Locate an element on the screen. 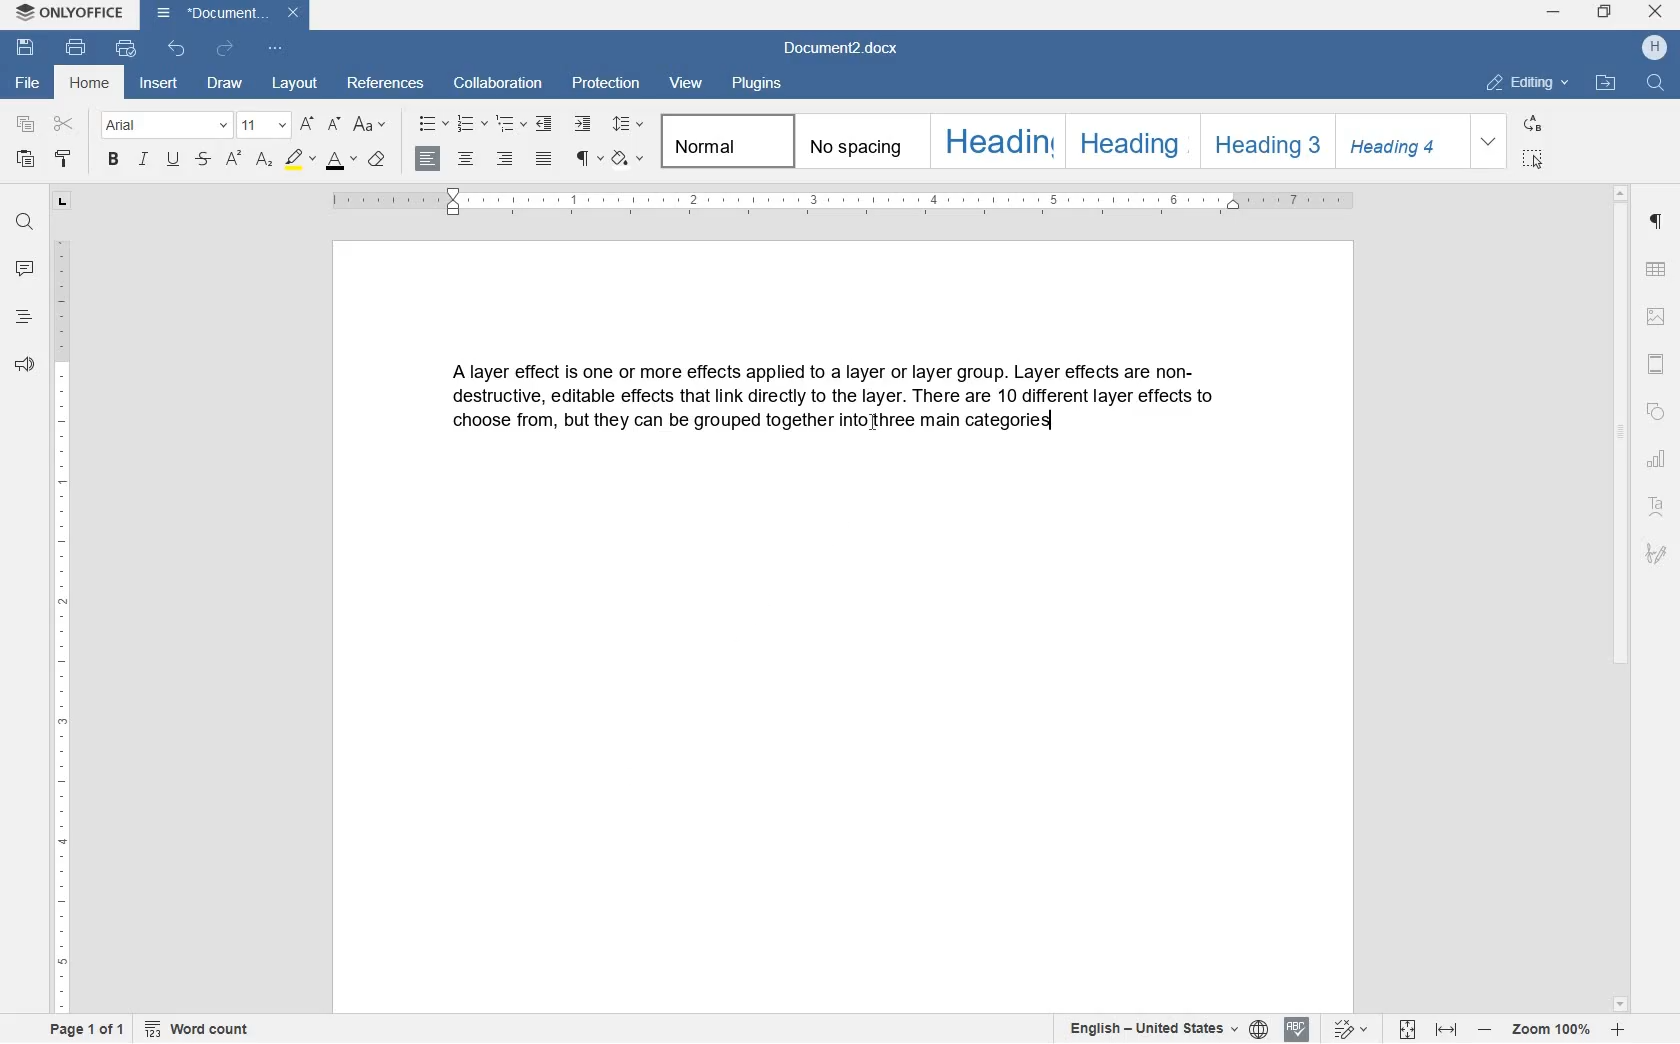  bullet is located at coordinates (432, 124).